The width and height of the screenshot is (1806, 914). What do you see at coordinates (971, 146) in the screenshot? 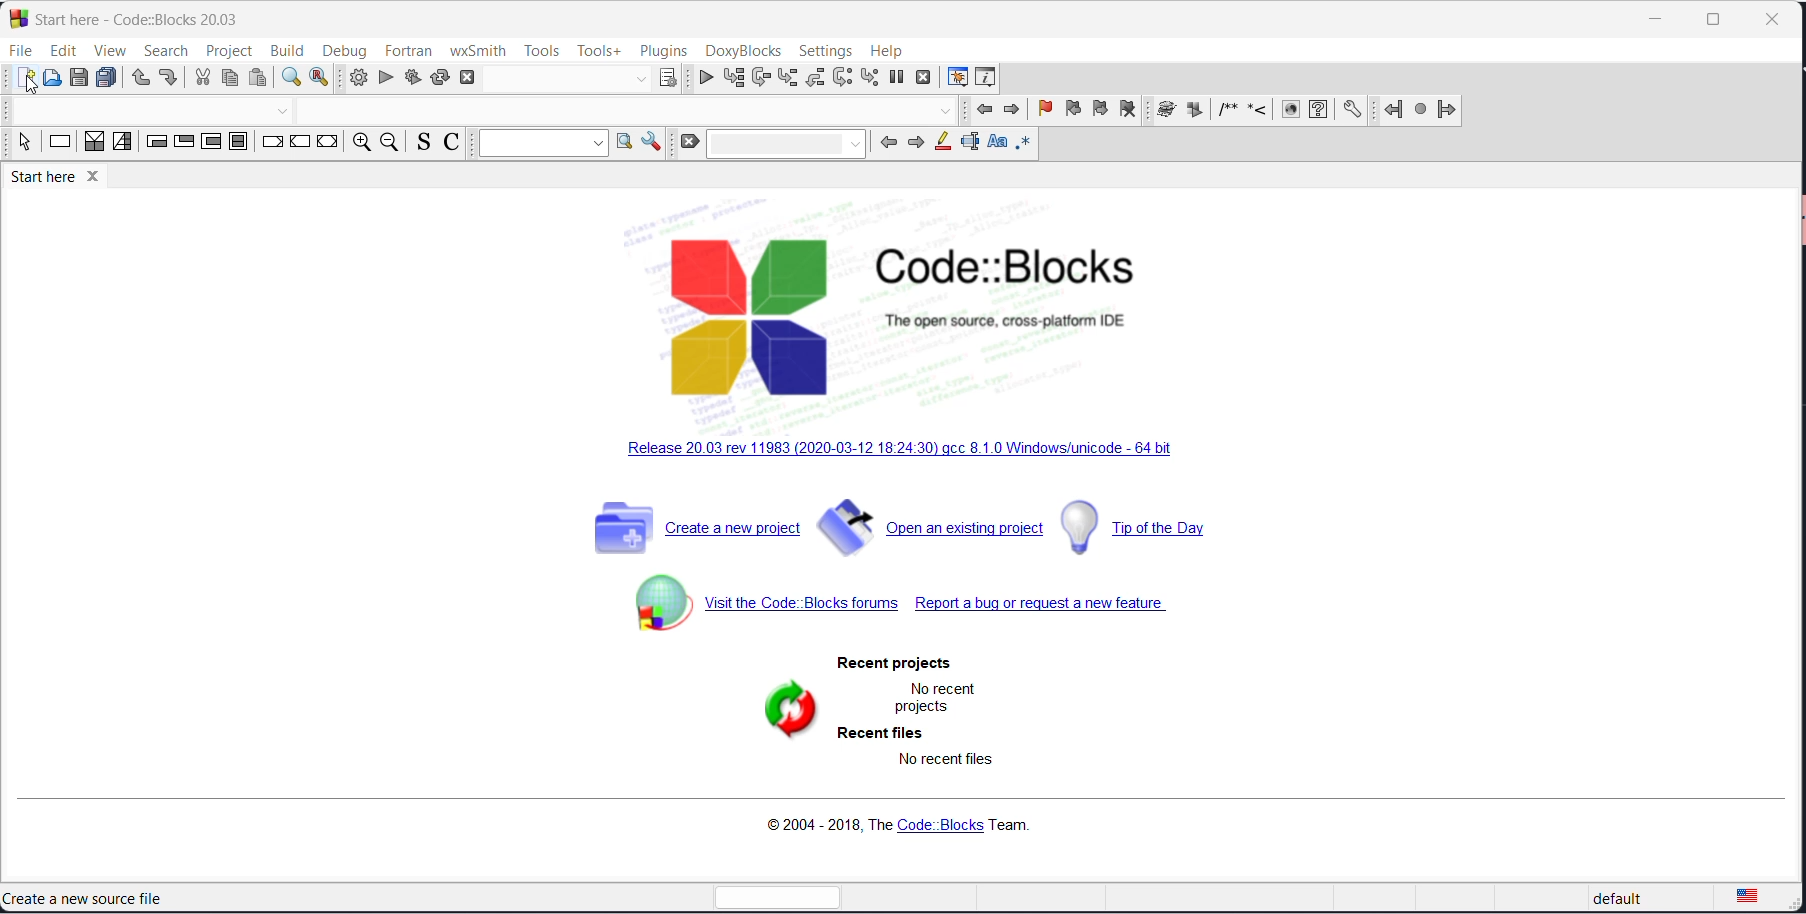
I see `selected text` at bounding box center [971, 146].